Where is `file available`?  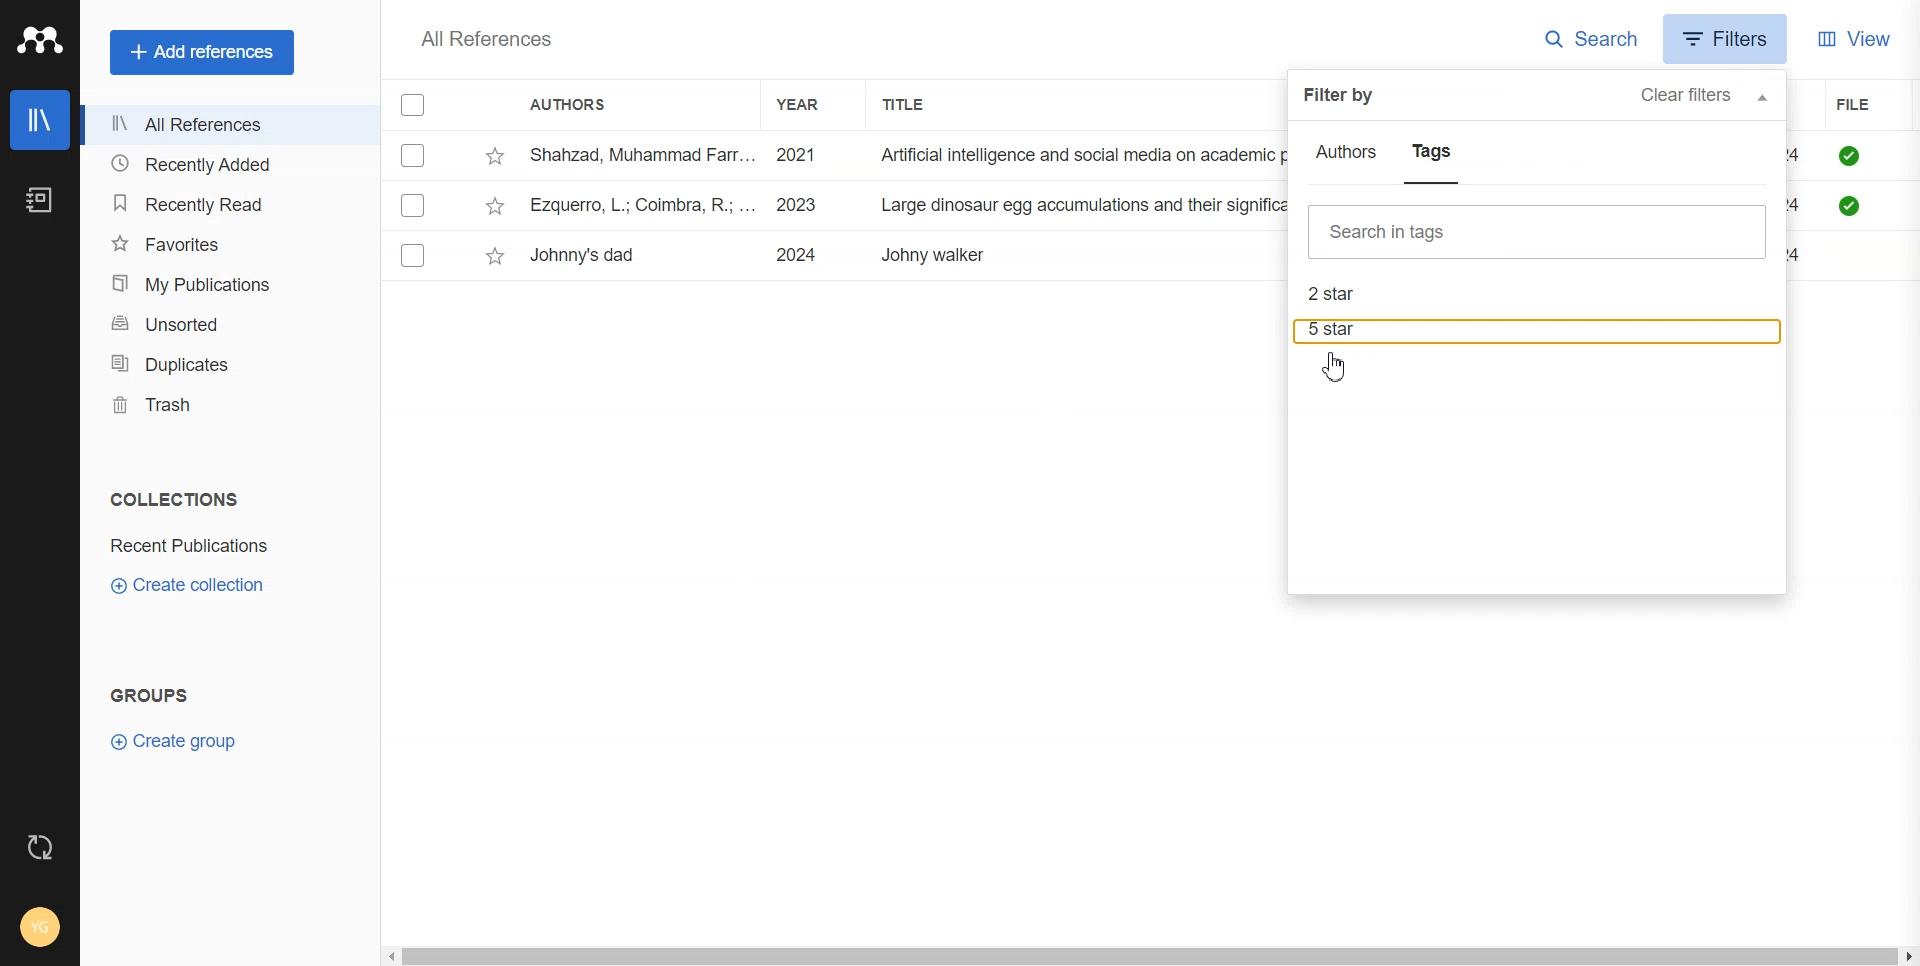
file available is located at coordinates (1853, 184).